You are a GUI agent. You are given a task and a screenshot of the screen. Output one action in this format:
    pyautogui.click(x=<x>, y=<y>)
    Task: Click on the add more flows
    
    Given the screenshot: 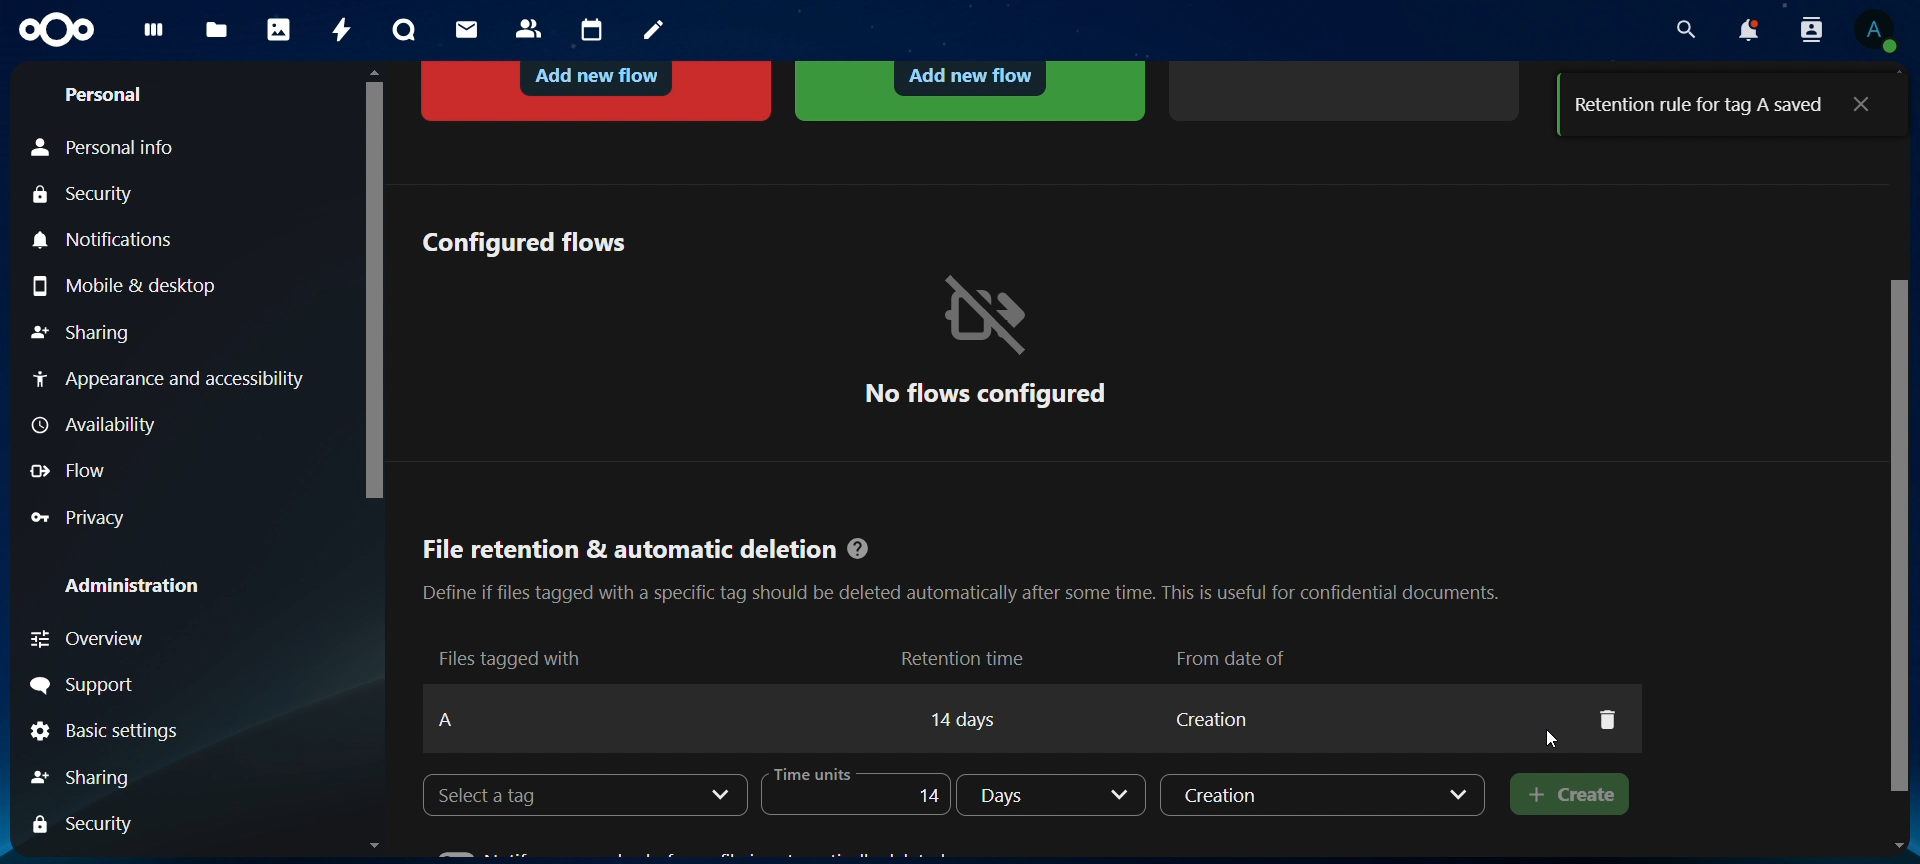 What is the action you would take?
    pyautogui.click(x=1348, y=88)
    